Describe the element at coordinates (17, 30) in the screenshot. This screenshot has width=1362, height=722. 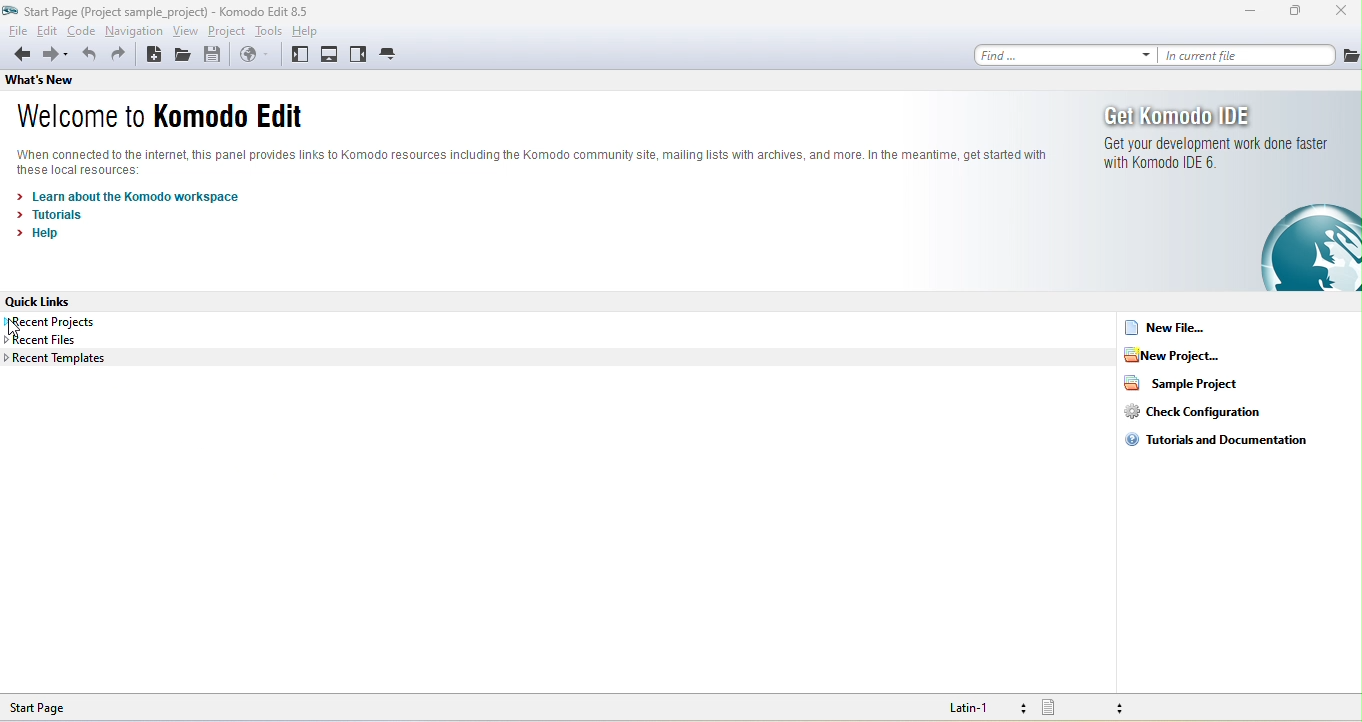
I see `file` at that location.